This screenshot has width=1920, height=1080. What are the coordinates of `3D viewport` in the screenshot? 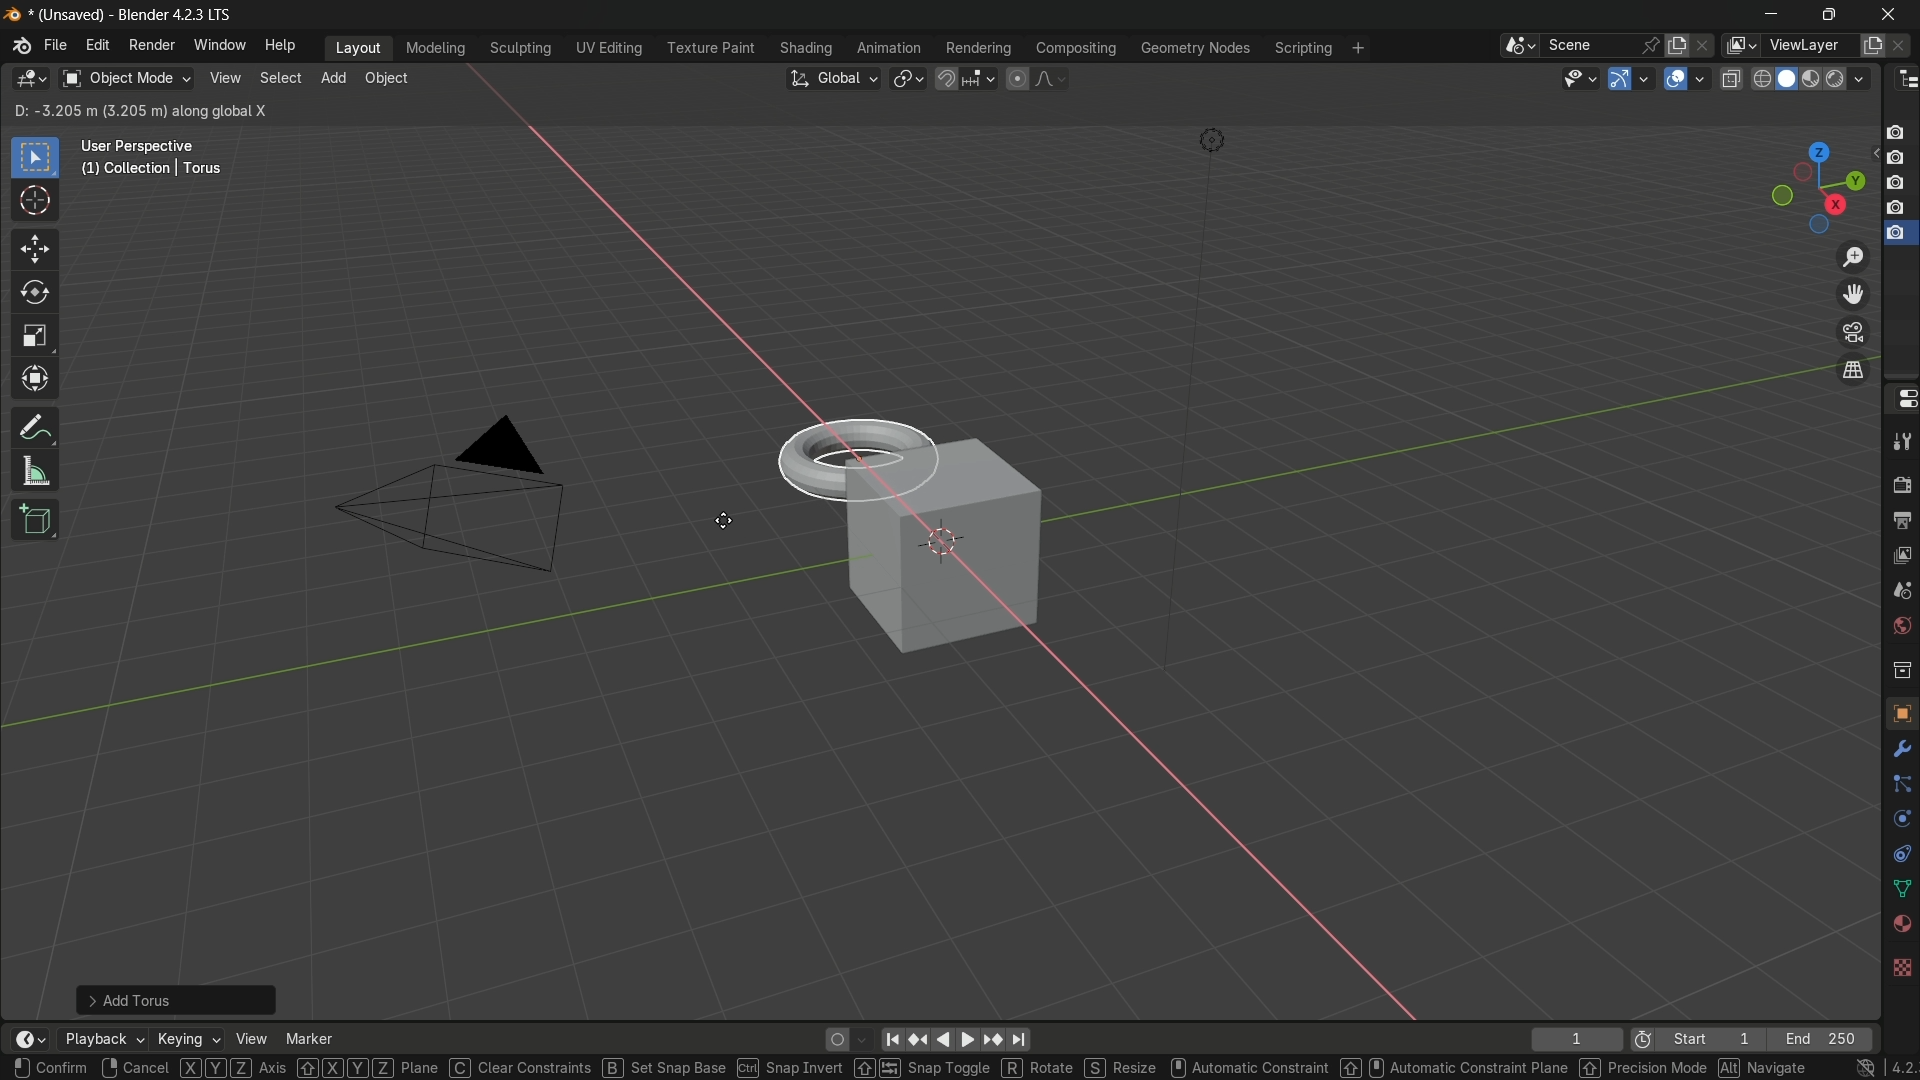 It's located at (30, 79).